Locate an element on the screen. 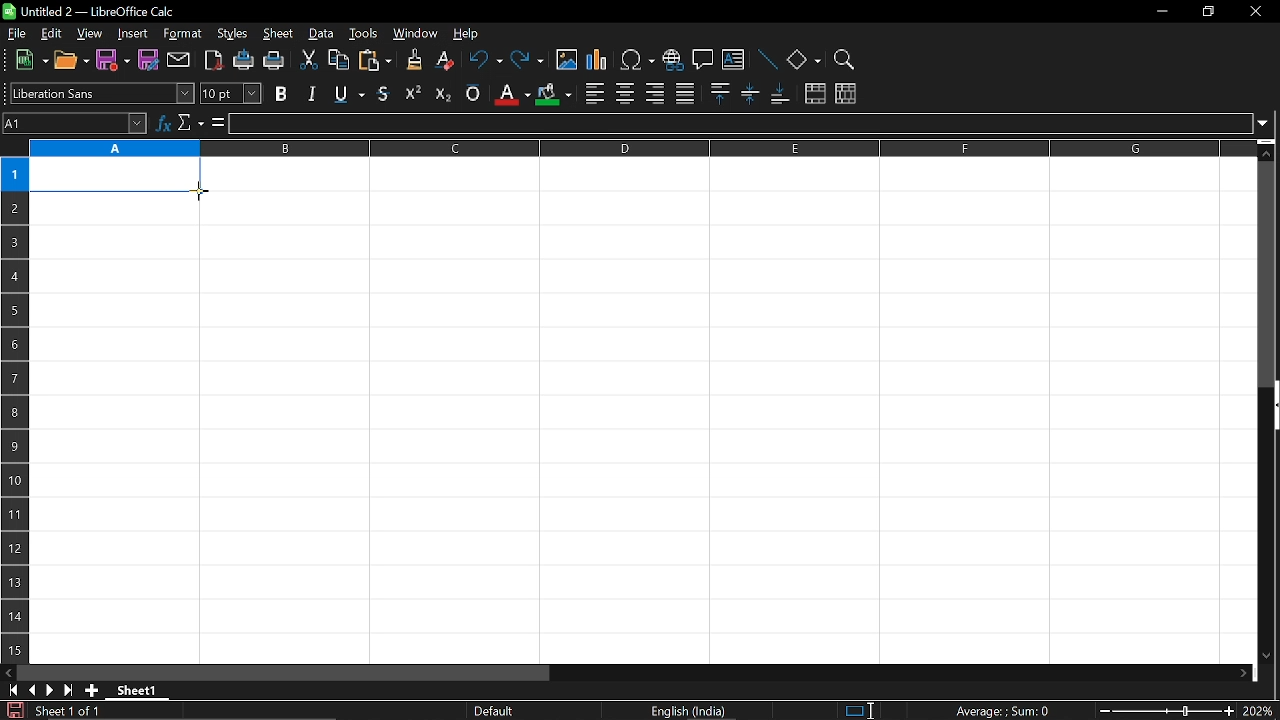 Image resolution: width=1280 pixels, height=720 pixels. copy is located at coordinates (339, 60).